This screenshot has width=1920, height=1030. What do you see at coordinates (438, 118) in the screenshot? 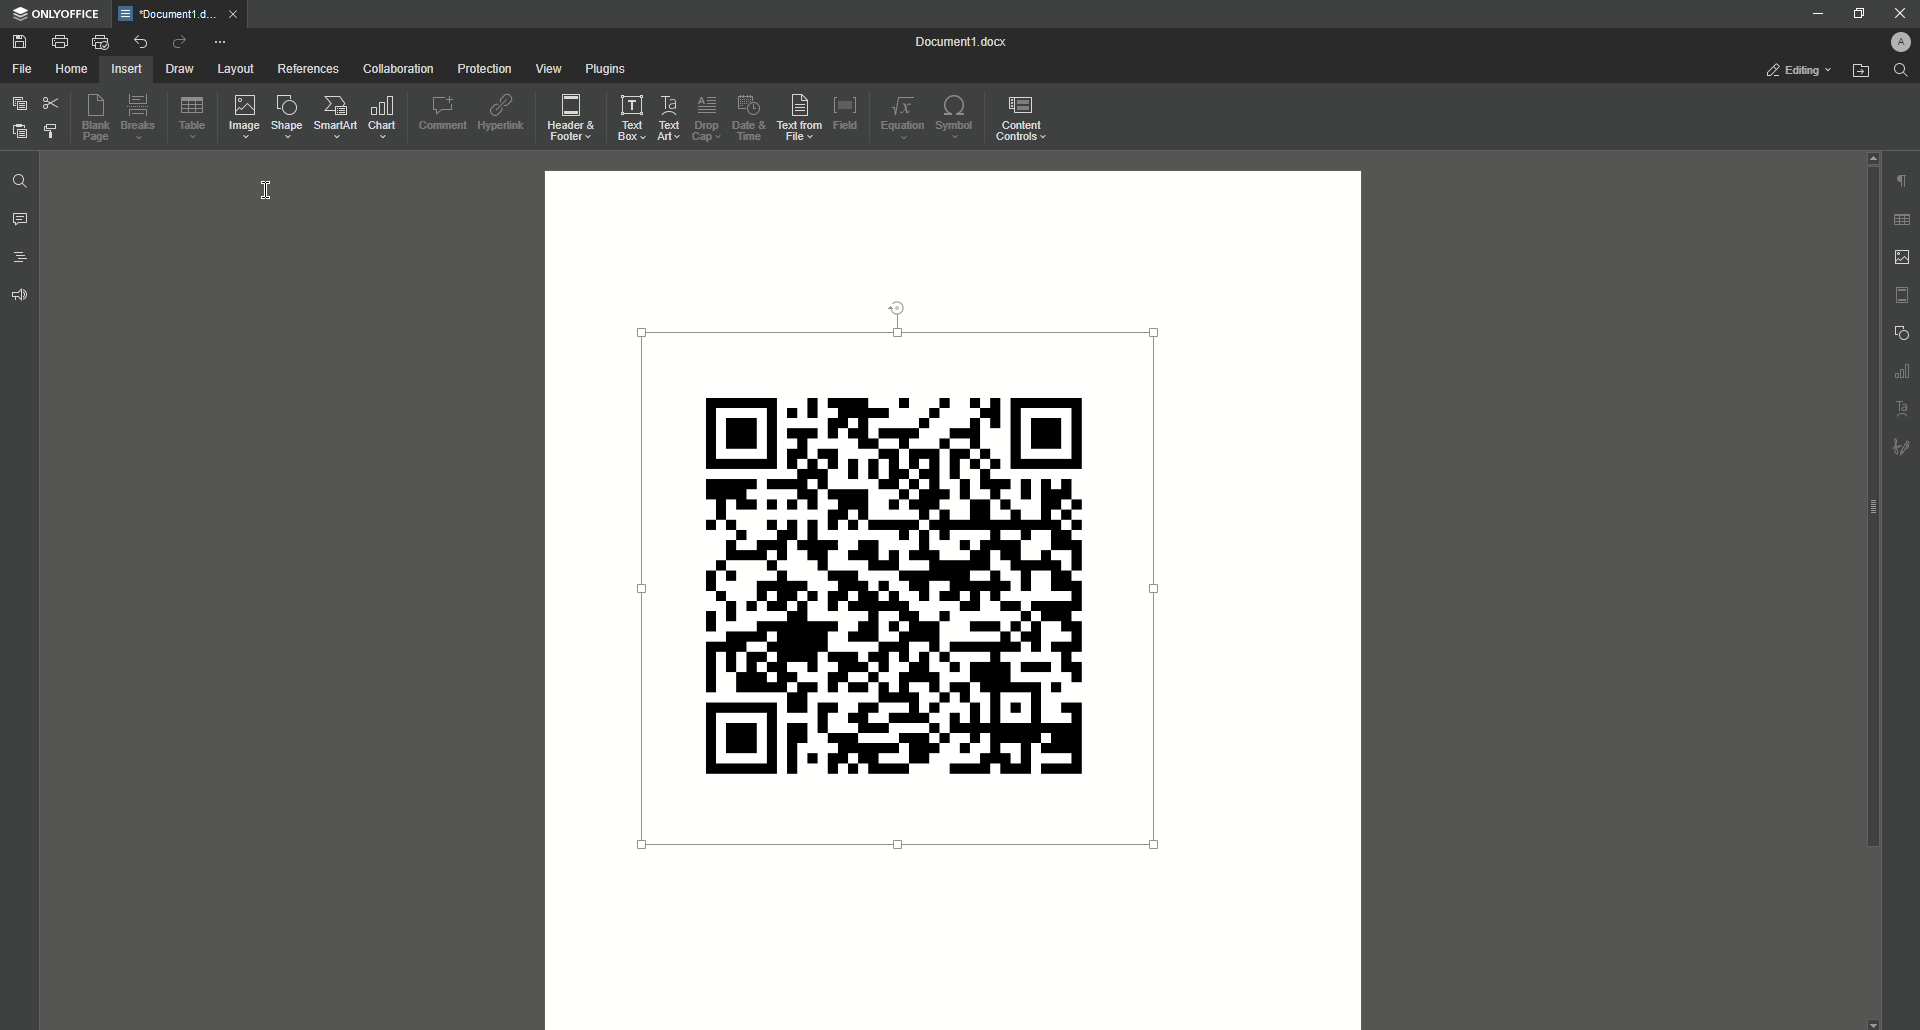
I see `Comment` at bounding box center [438, 118].